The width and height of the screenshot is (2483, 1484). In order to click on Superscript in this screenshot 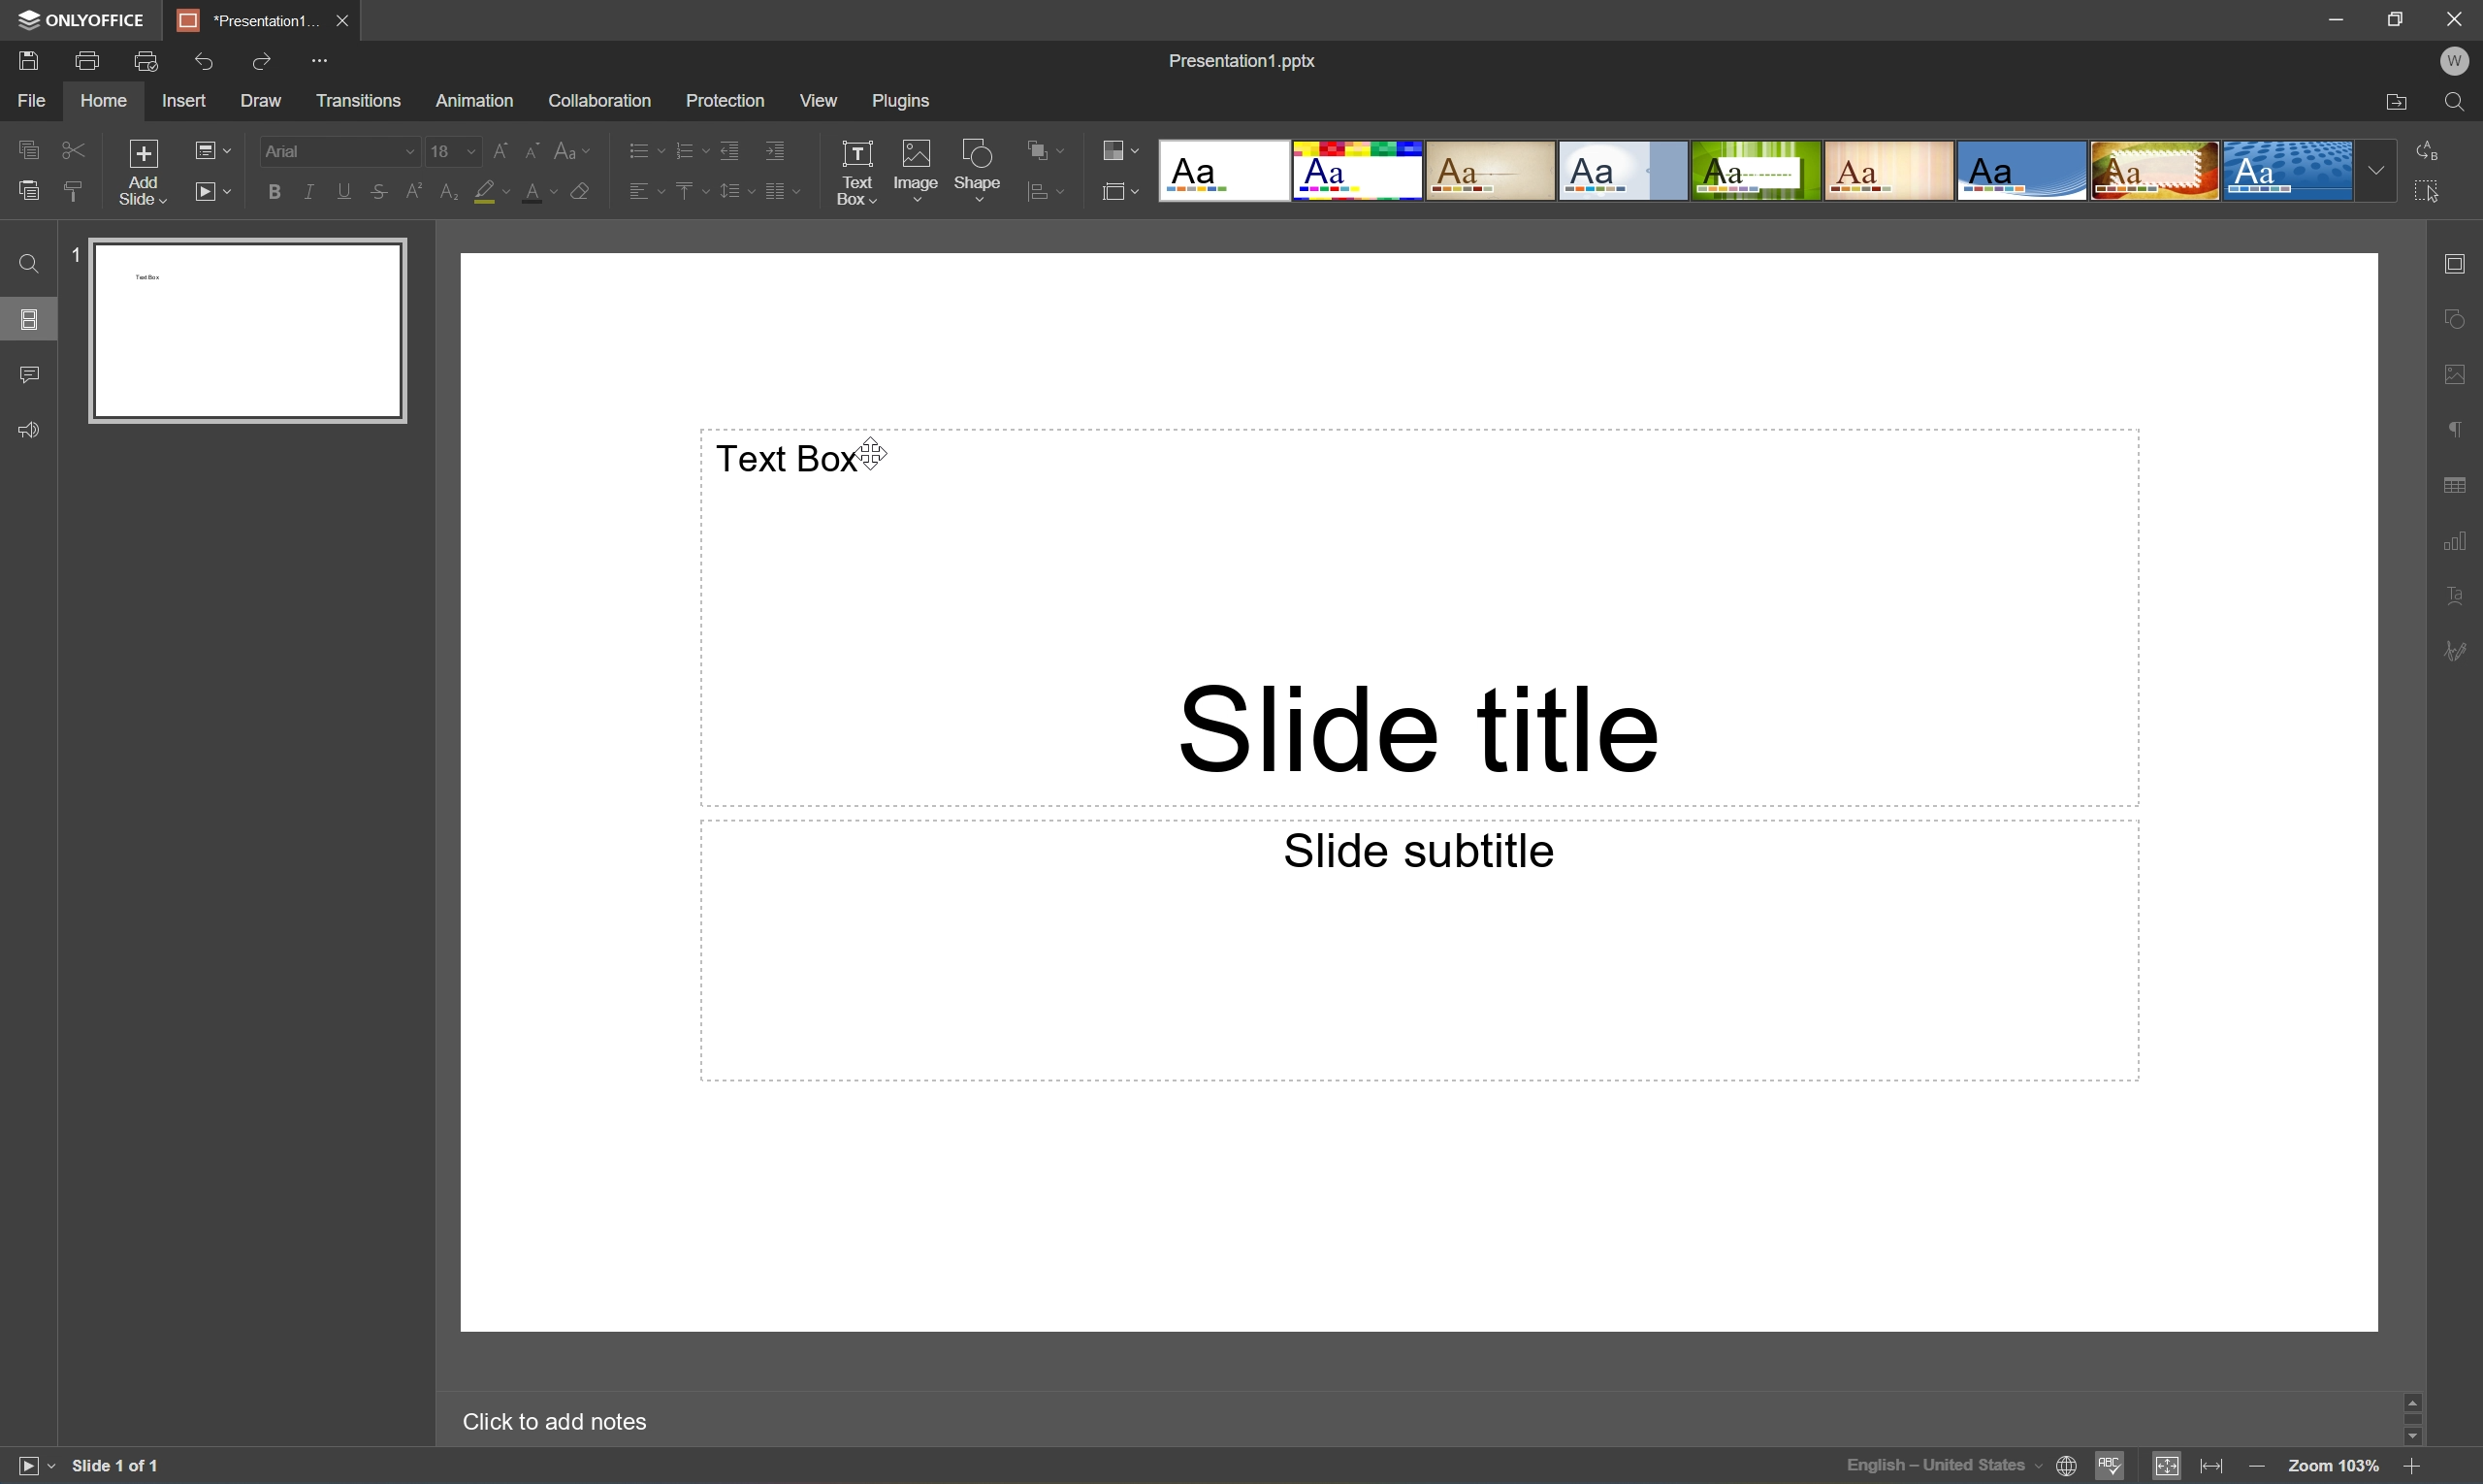, I will do `click(408, 190)`.